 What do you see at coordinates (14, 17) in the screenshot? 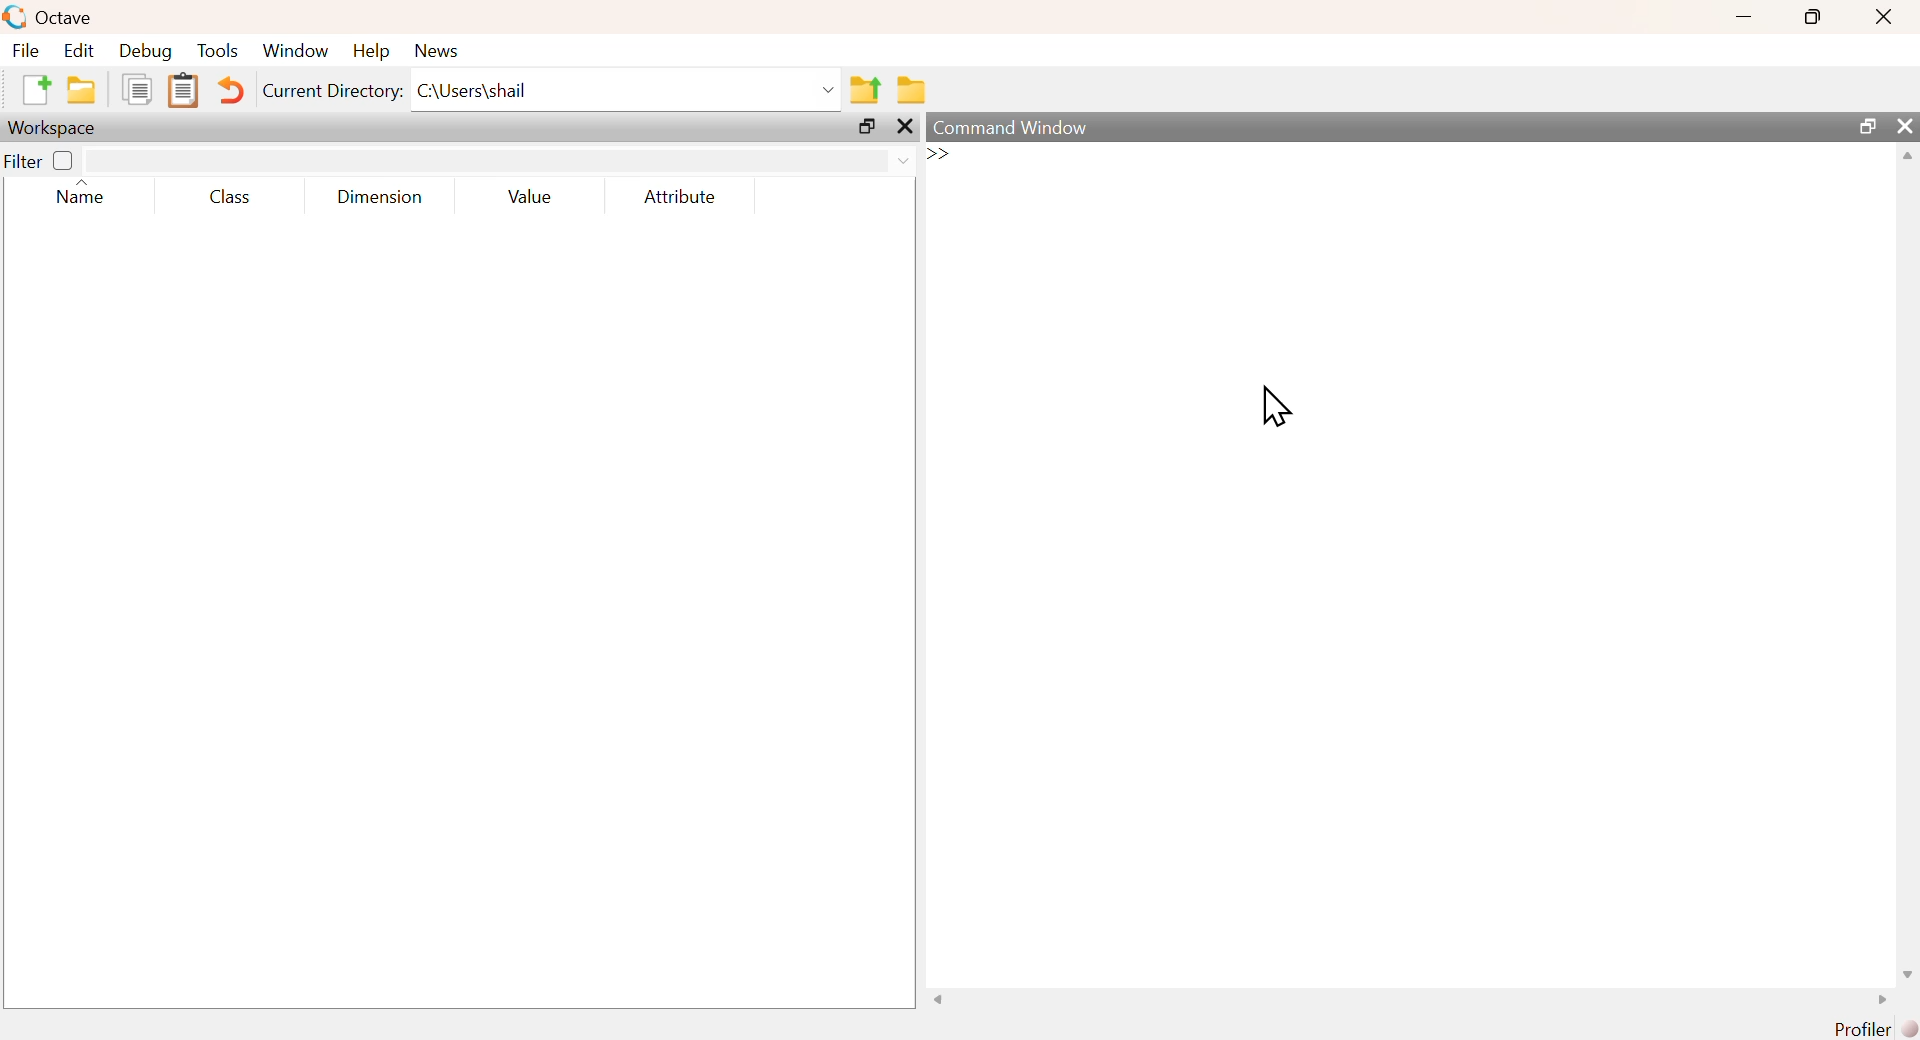
I see `Logo` at bounding box center [14, 17].